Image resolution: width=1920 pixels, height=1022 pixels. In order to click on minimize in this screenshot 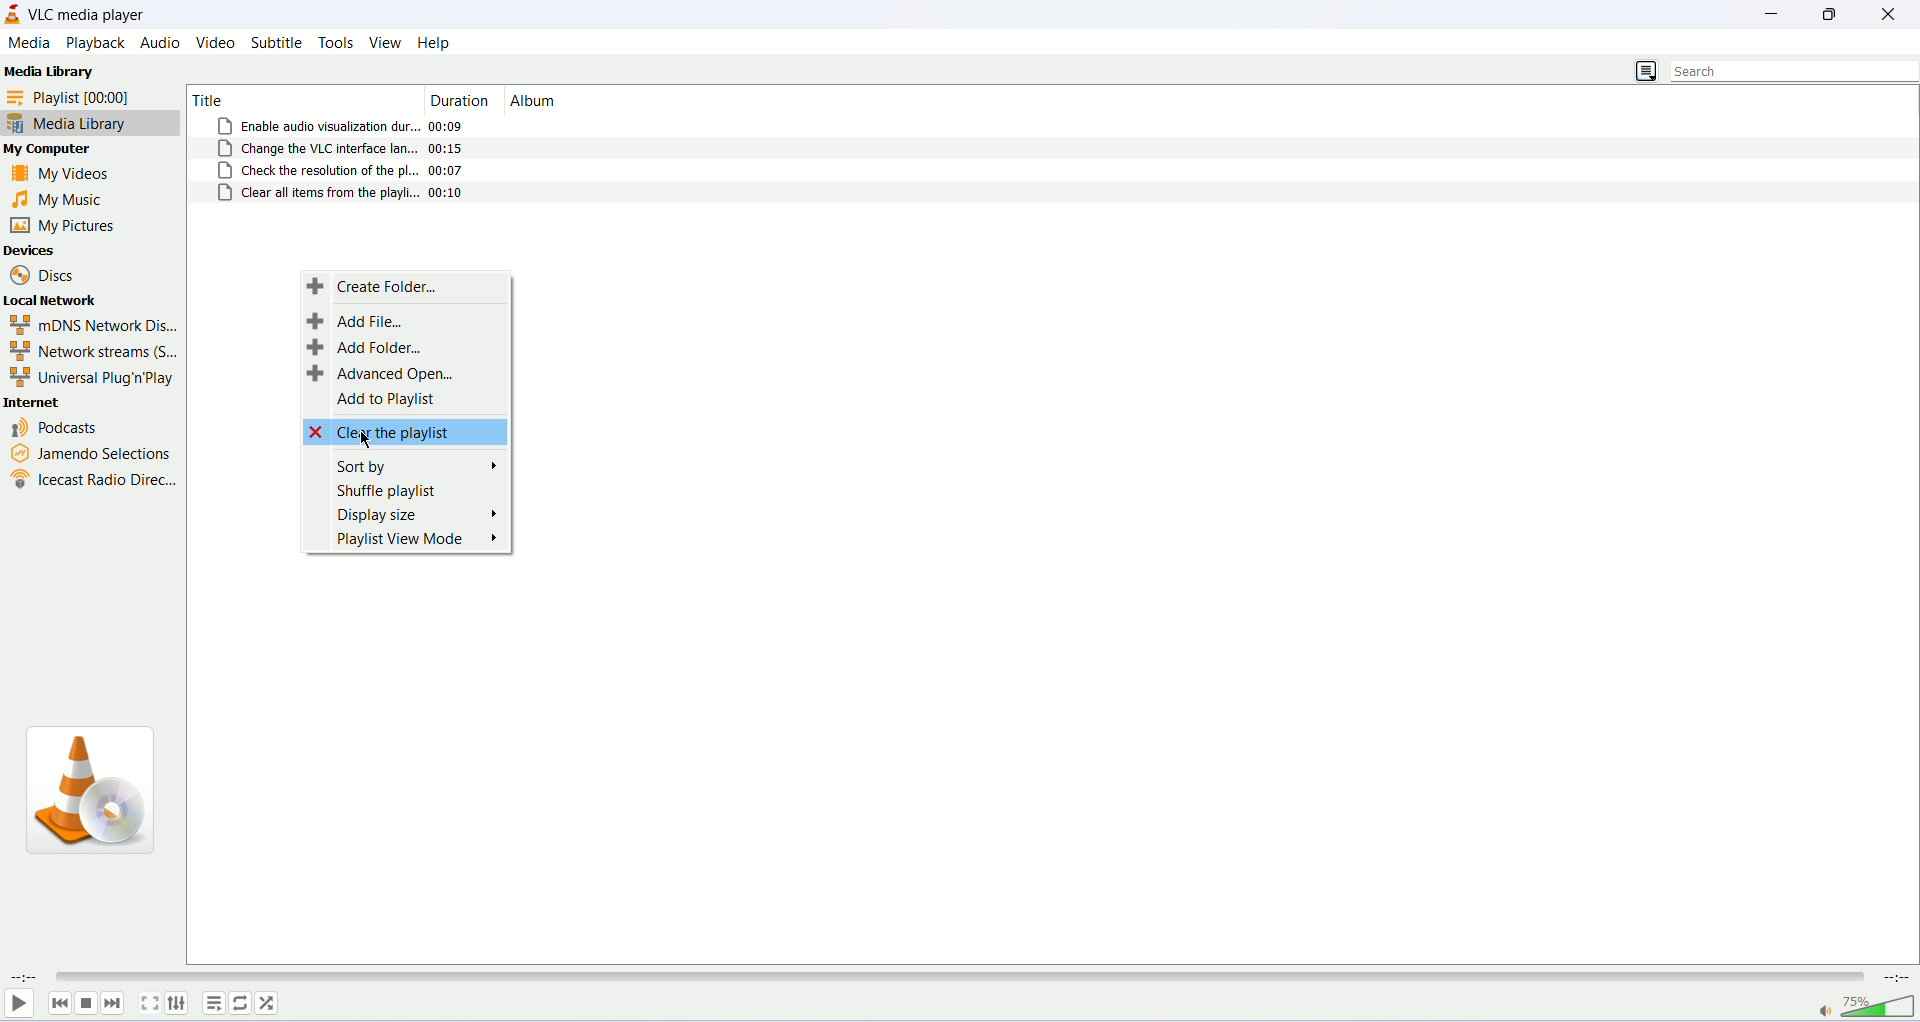, I will do `click(1774, 18)`.